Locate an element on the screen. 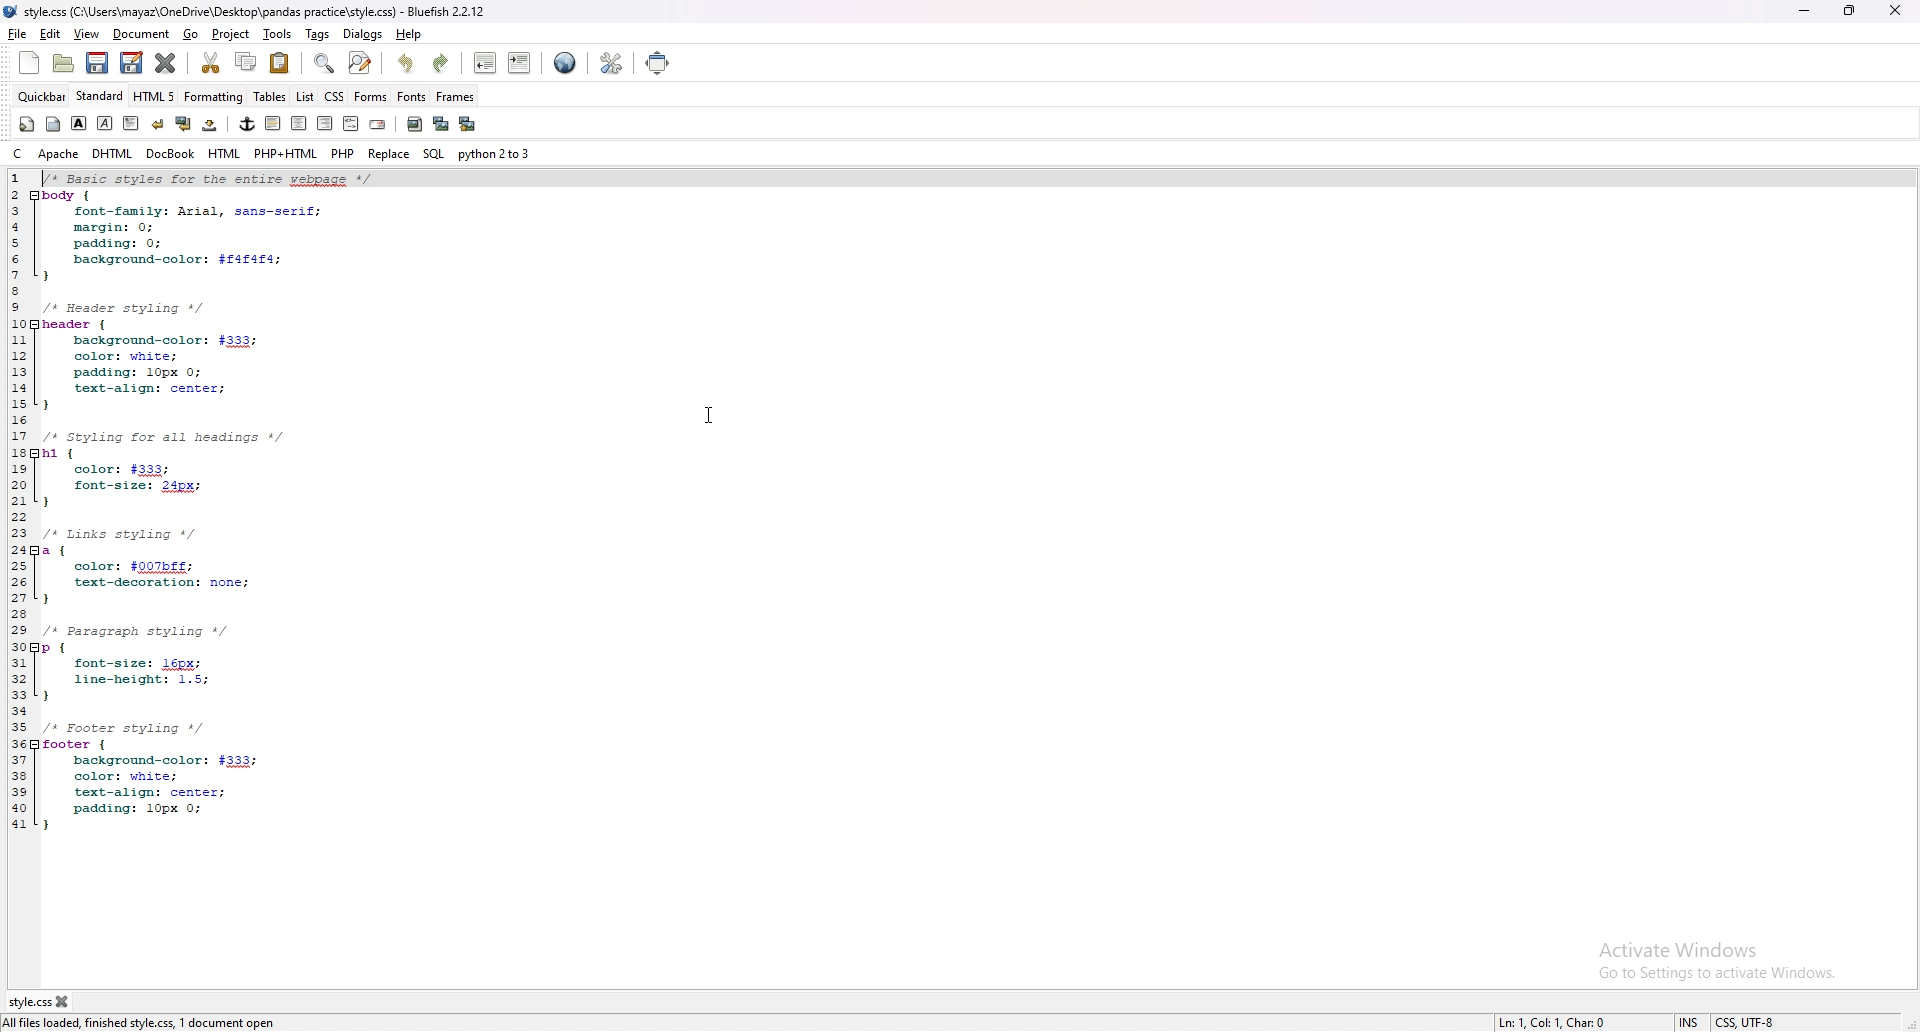  new is located at coordinates (29, 63).